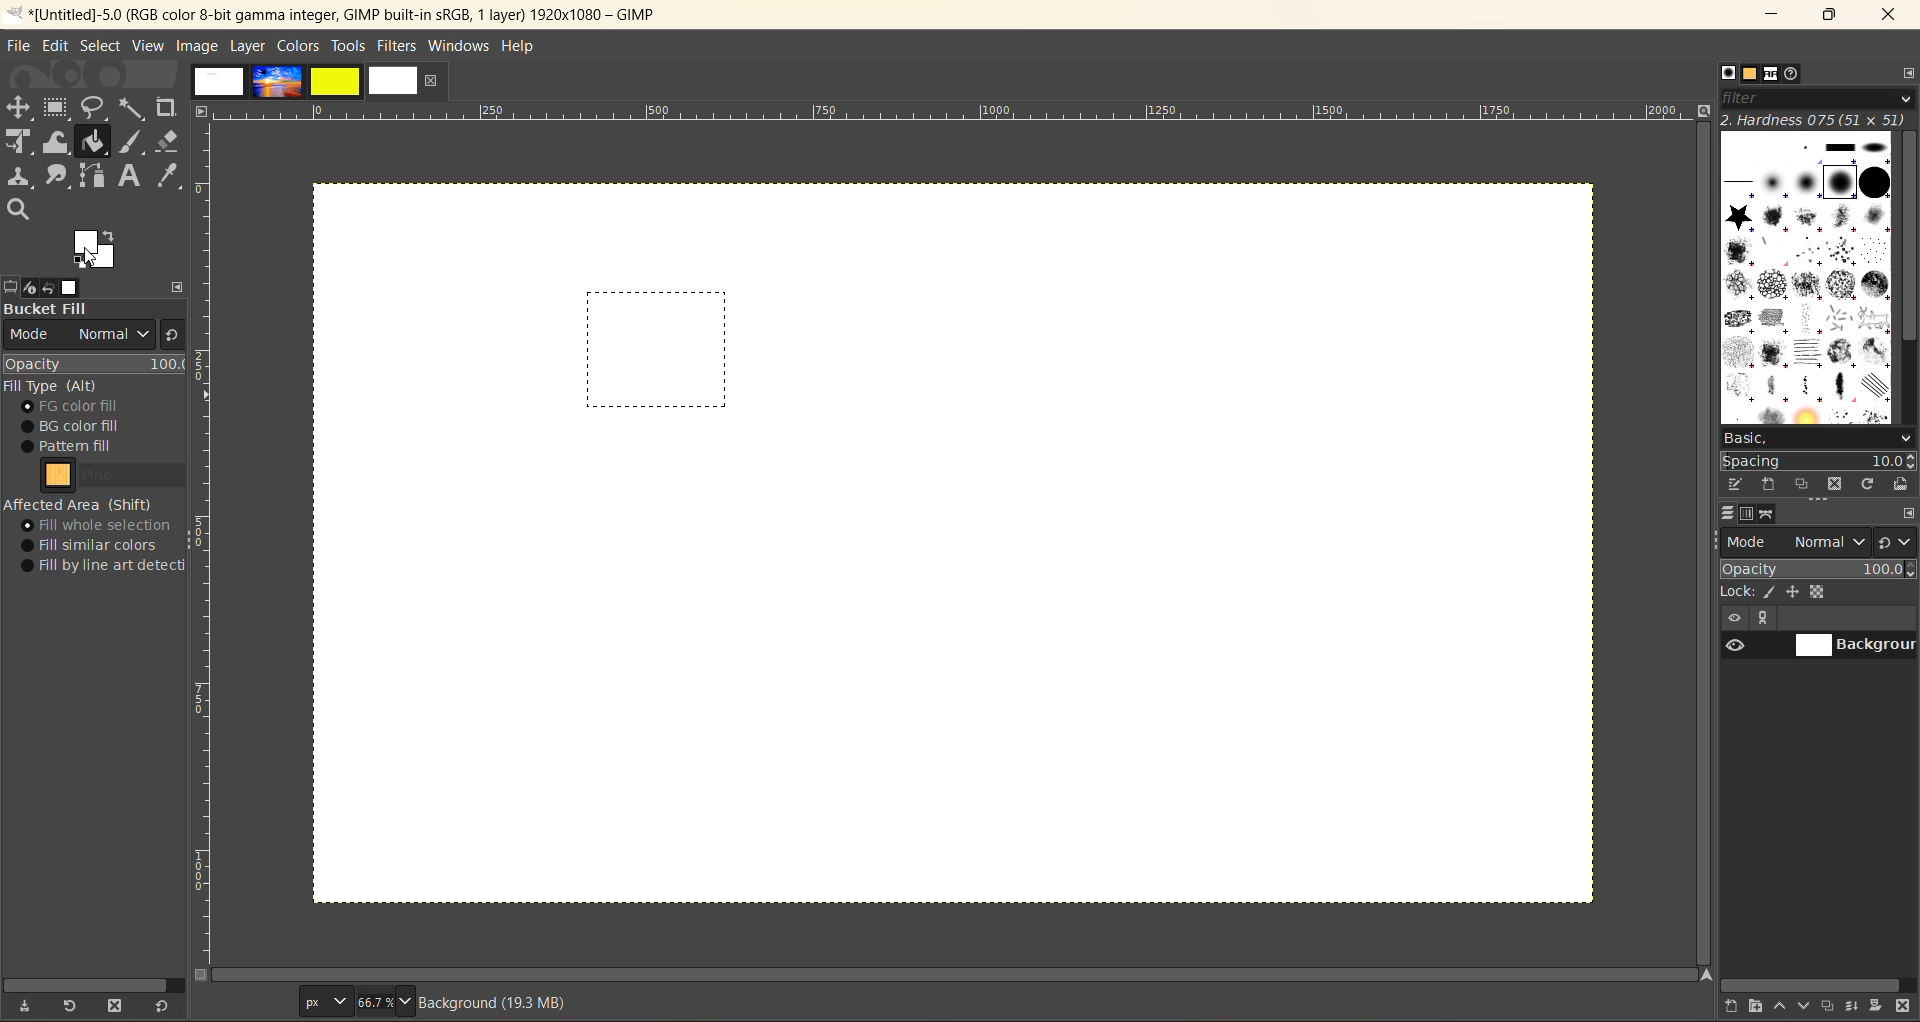 The image size is (1920, 1022). I want to click on close, so click(1893, 14).